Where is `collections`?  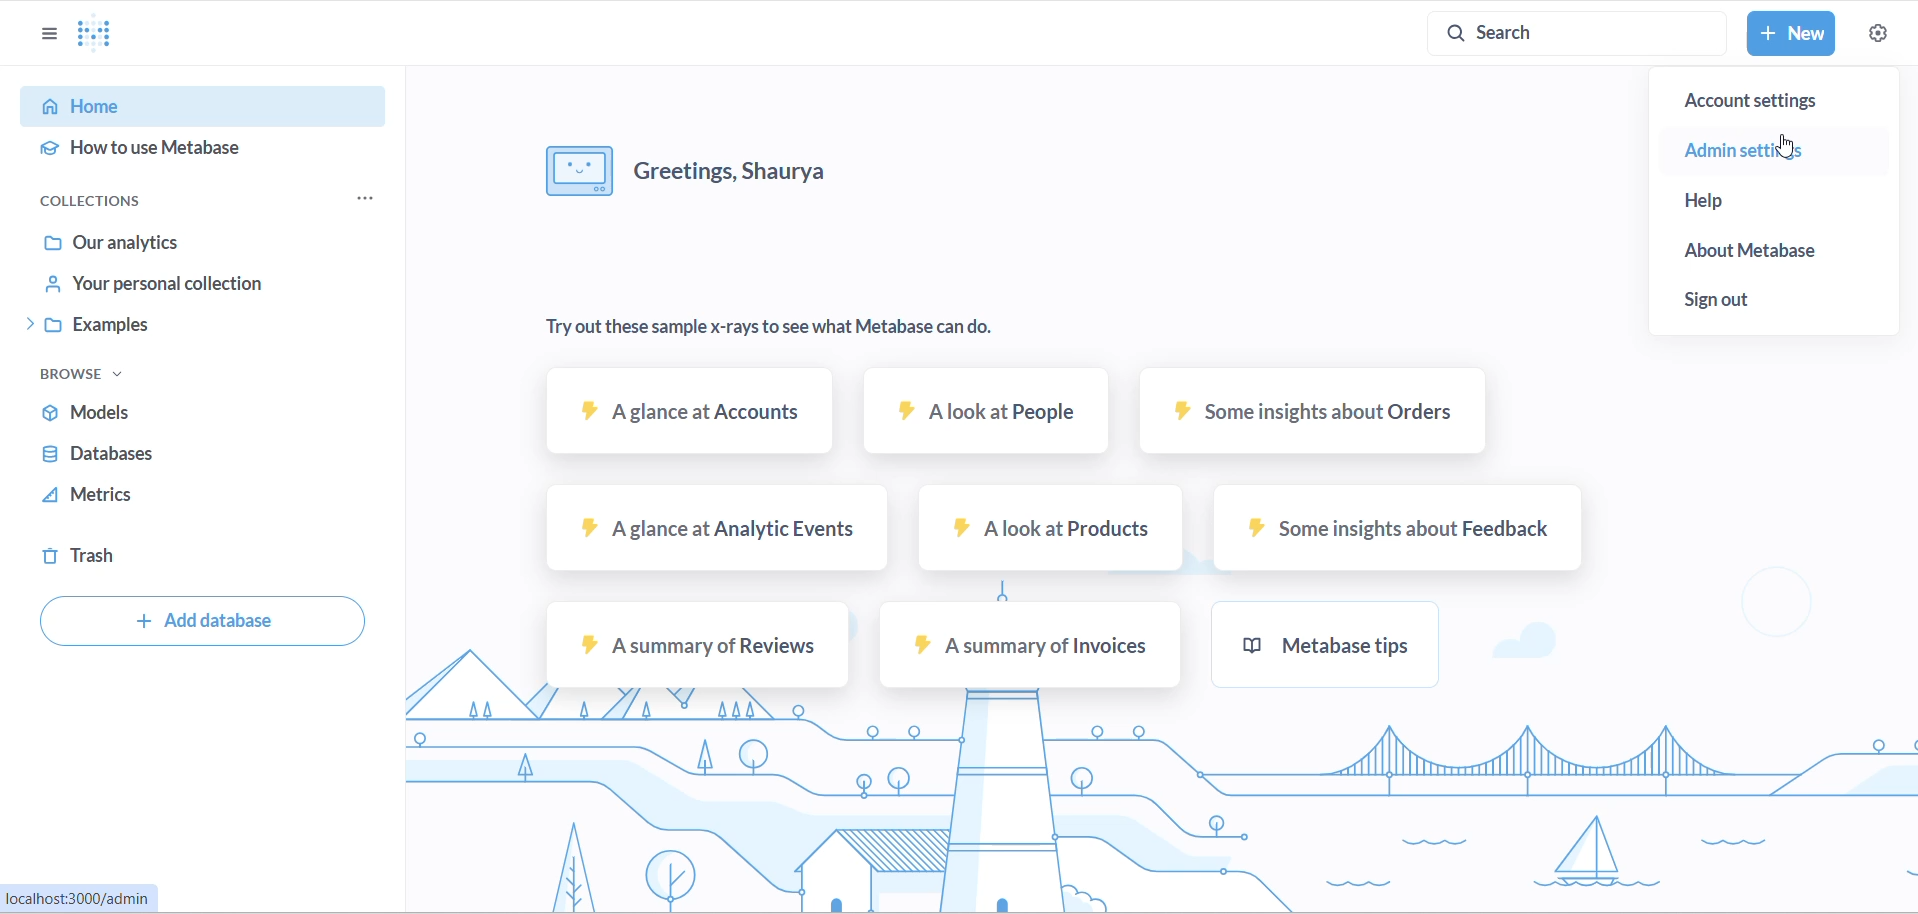 collections is located at coordinates (111, 195).